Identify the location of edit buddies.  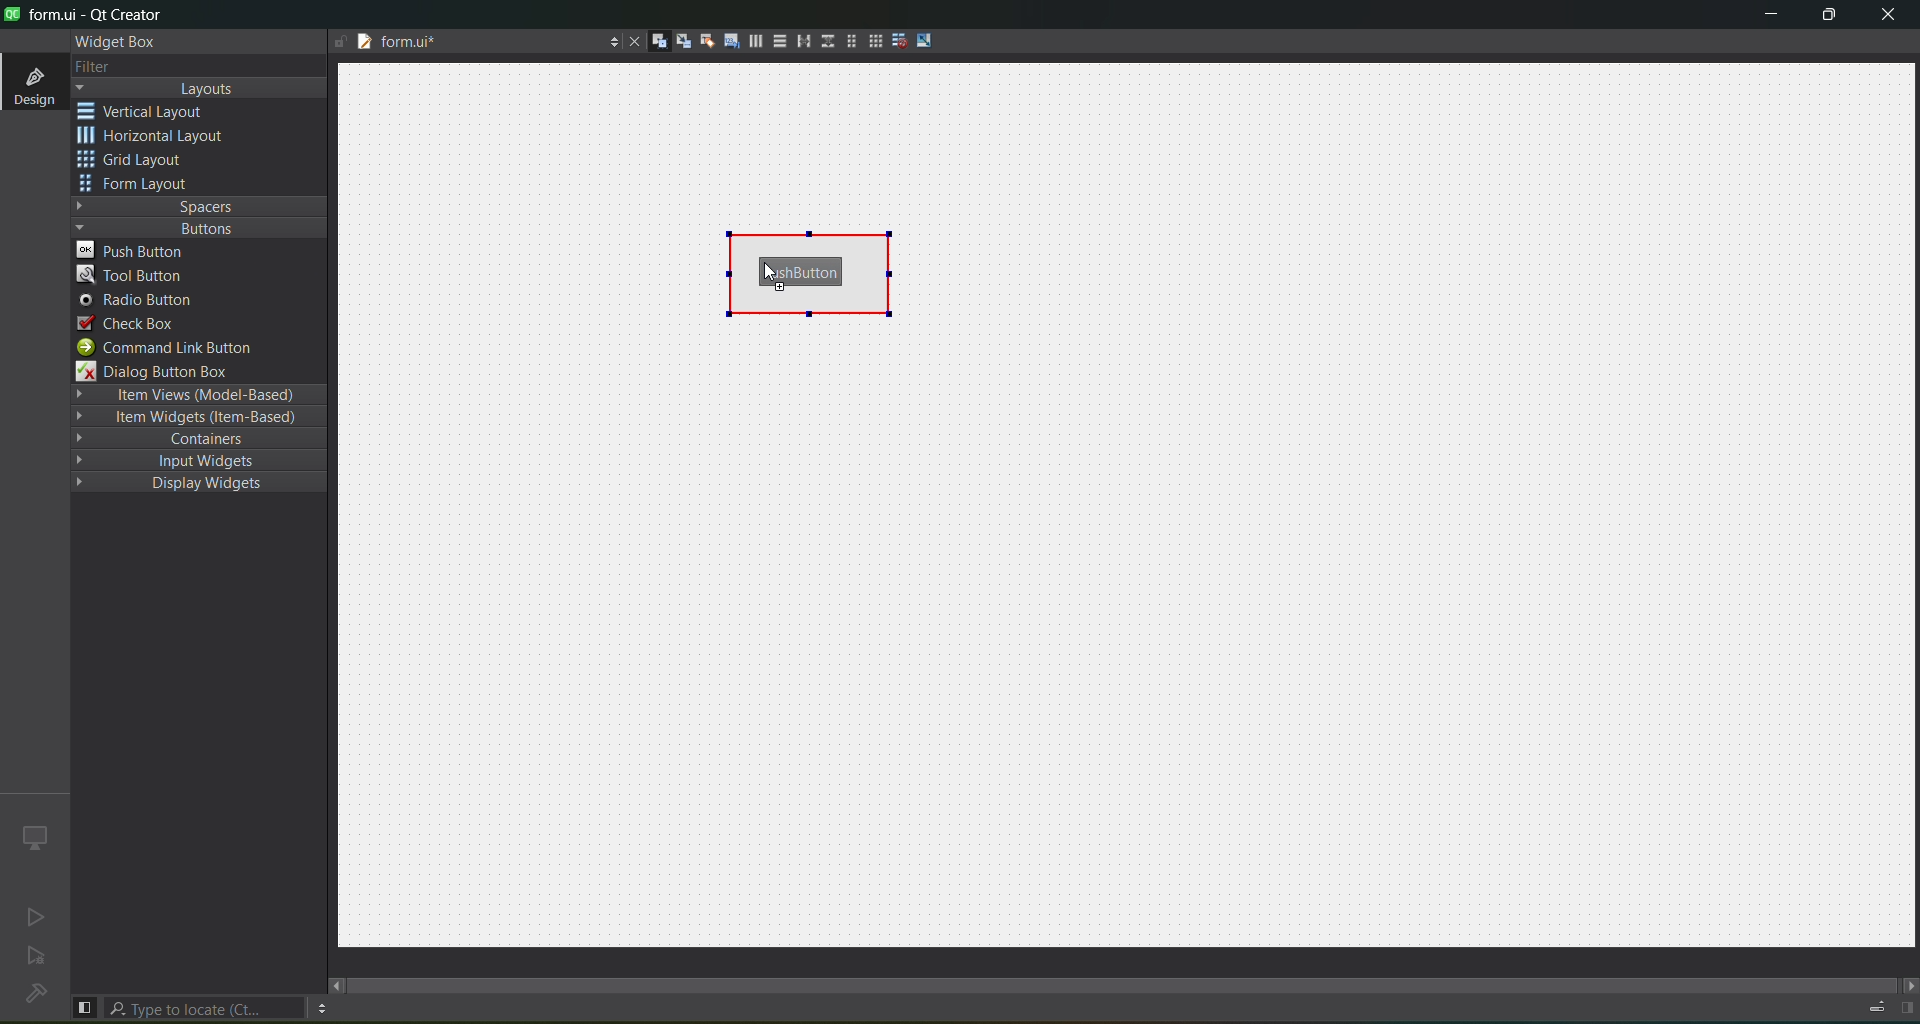
(704, 40).